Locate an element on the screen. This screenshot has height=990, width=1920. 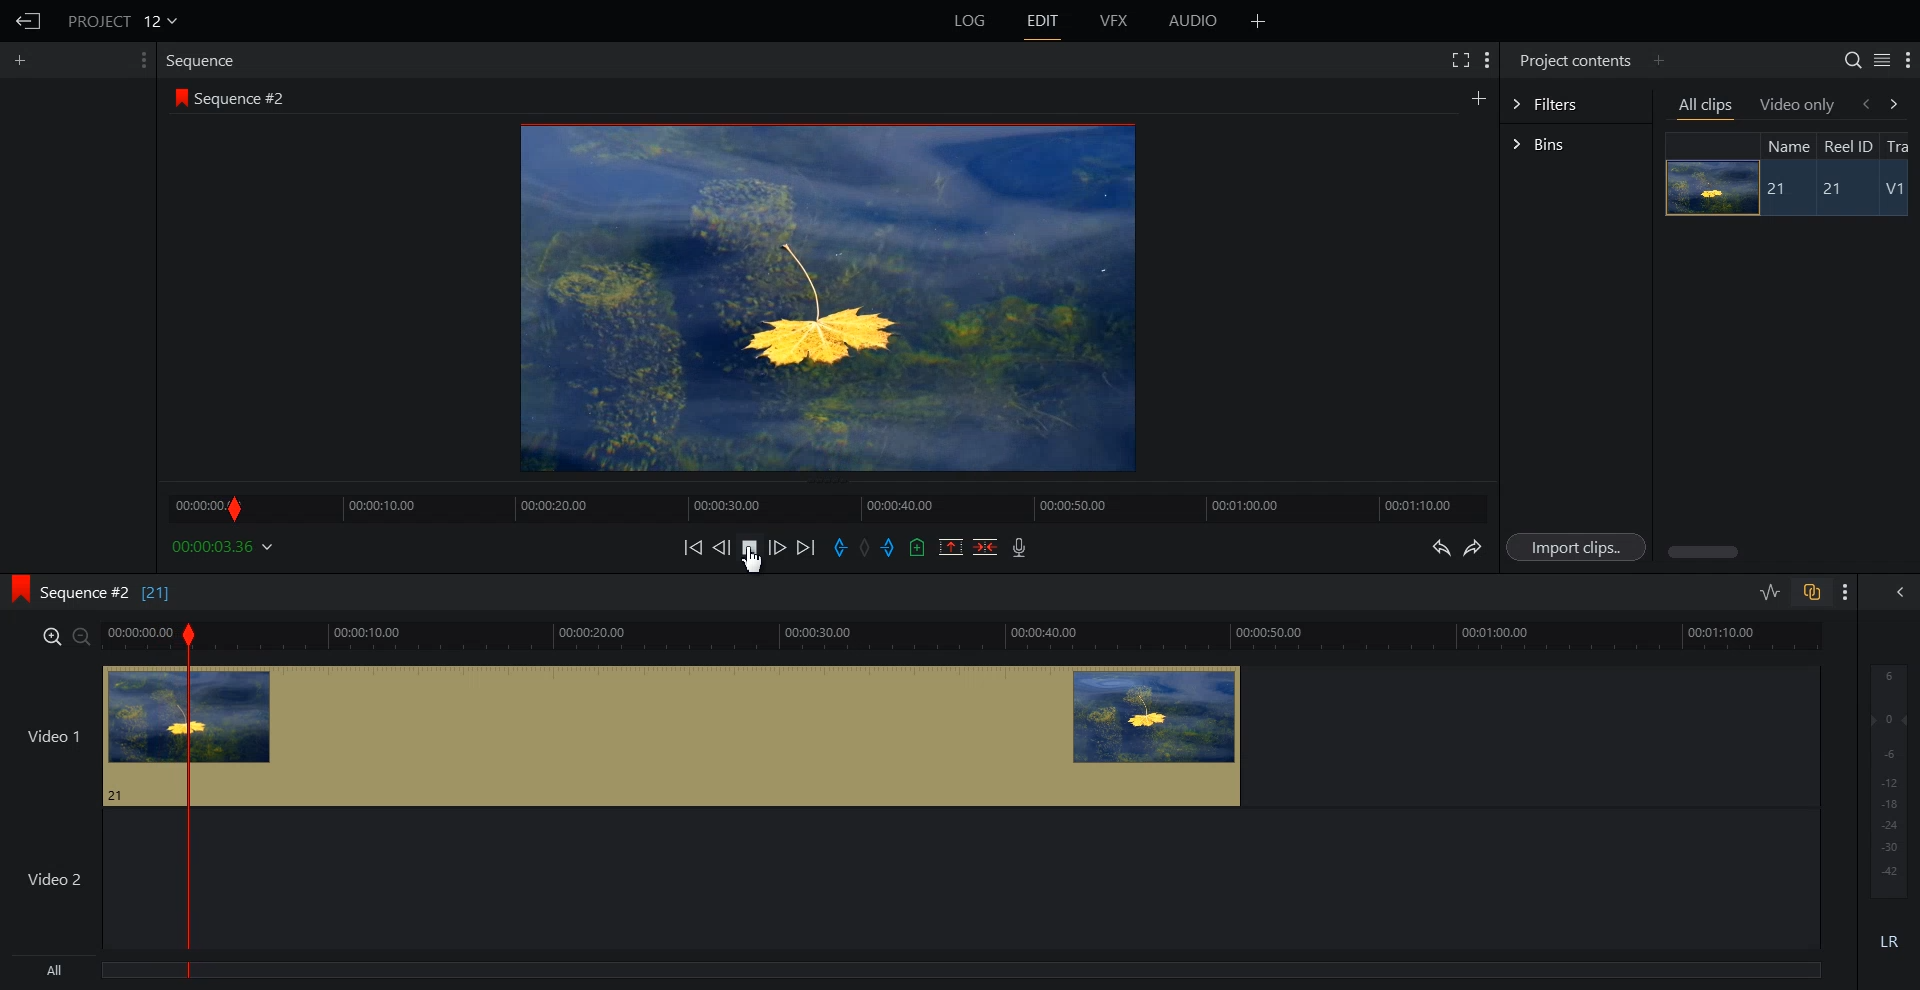
Video 2 is located at coordinates (910, 879).